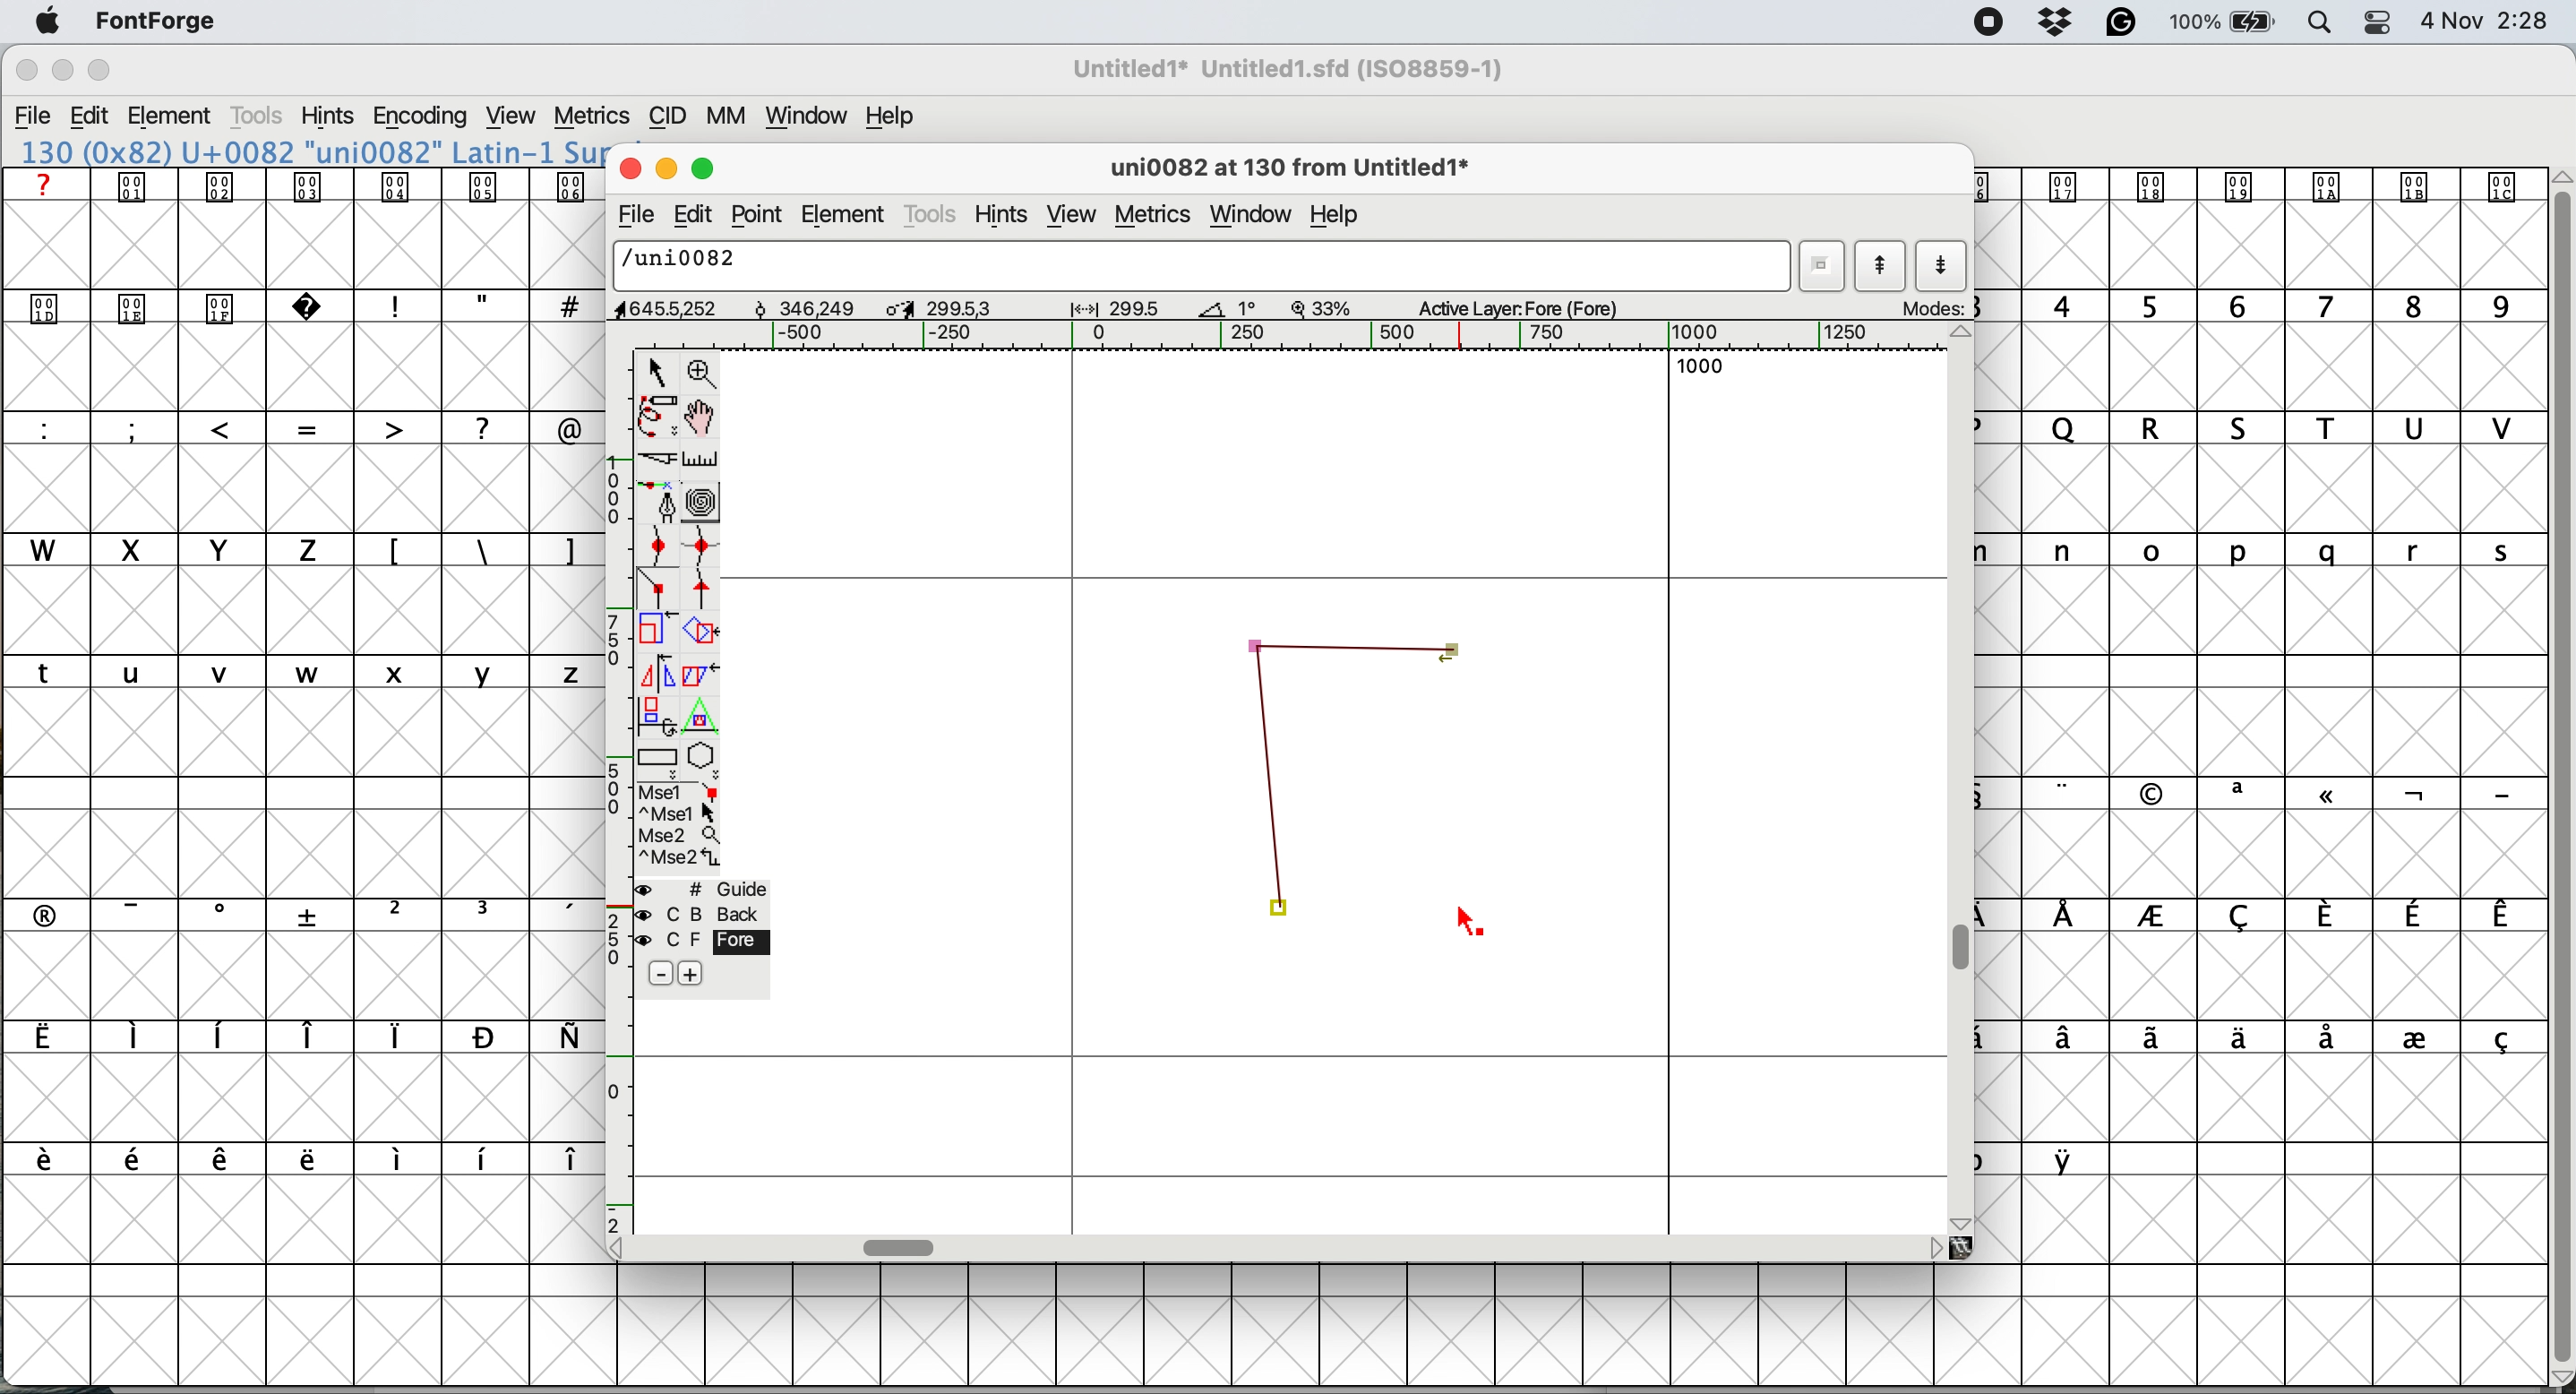 The width and height of the screenshot is (2576, 1394). I want to click on Date and Time, so click(2494, 21).